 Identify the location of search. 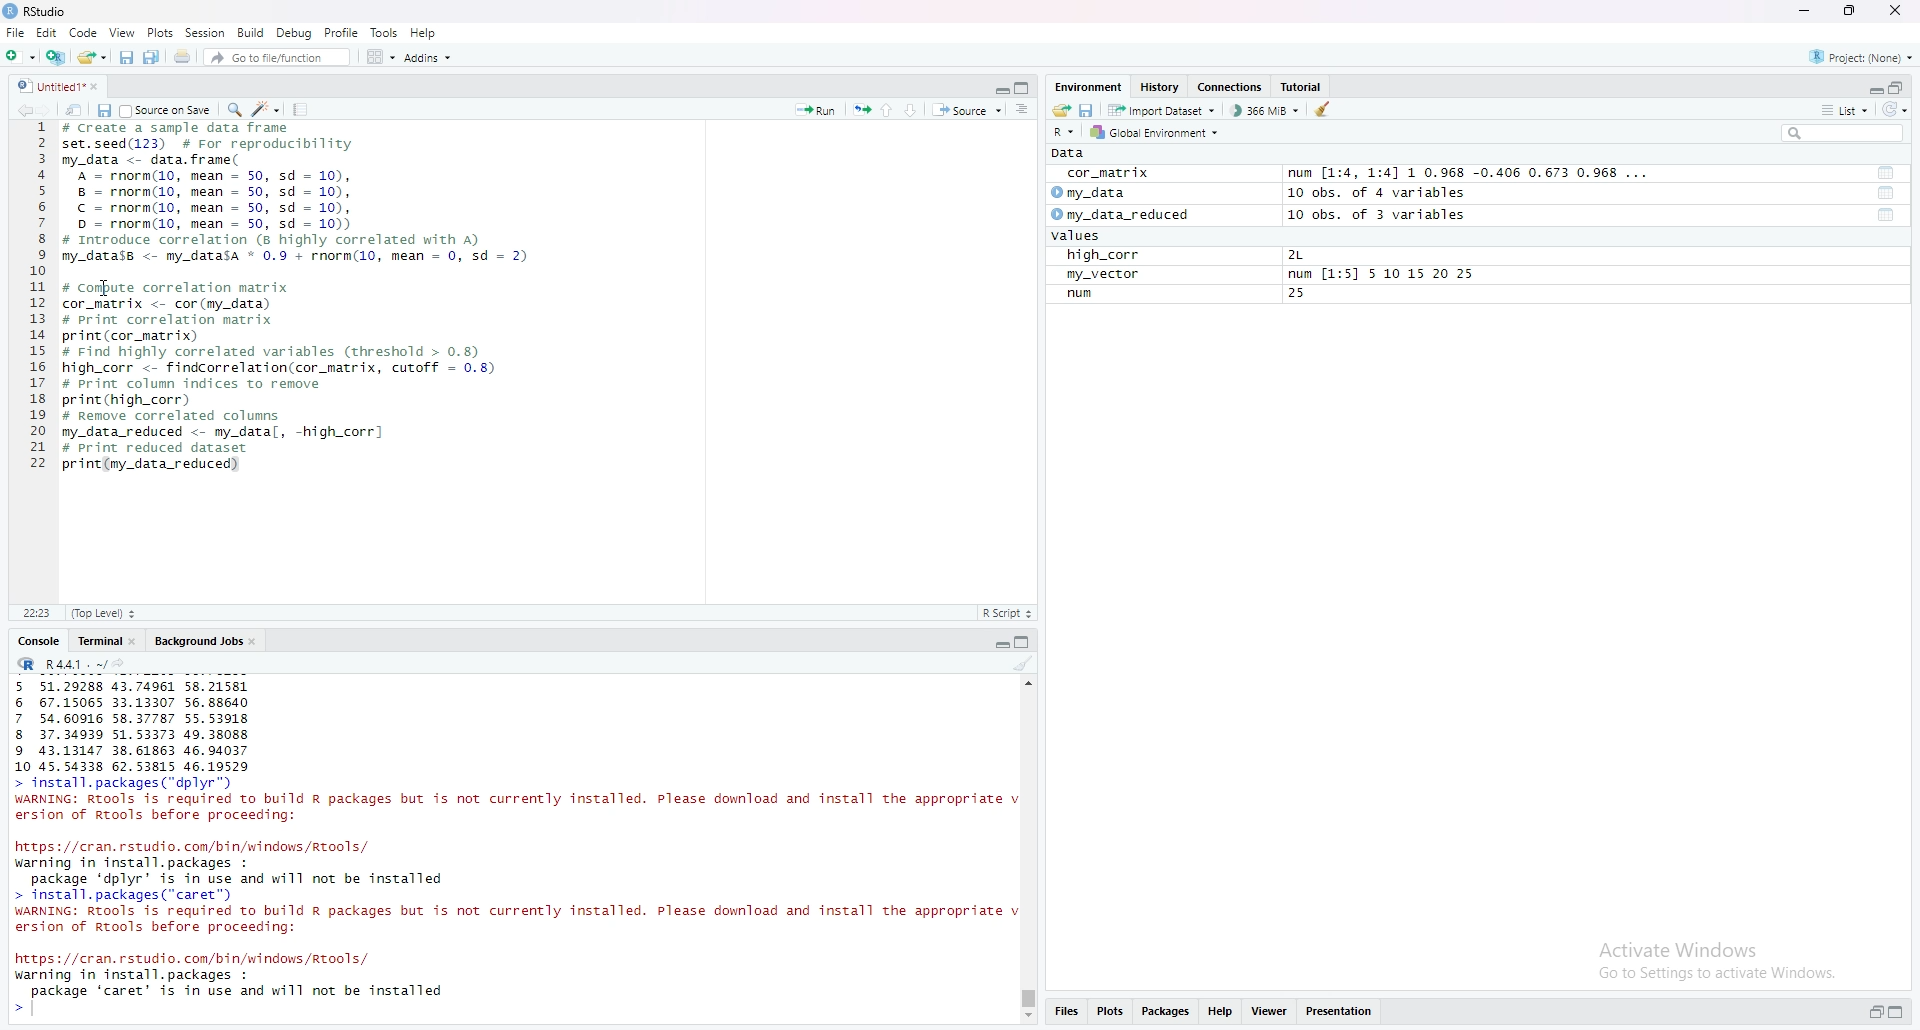
(1841, 134).